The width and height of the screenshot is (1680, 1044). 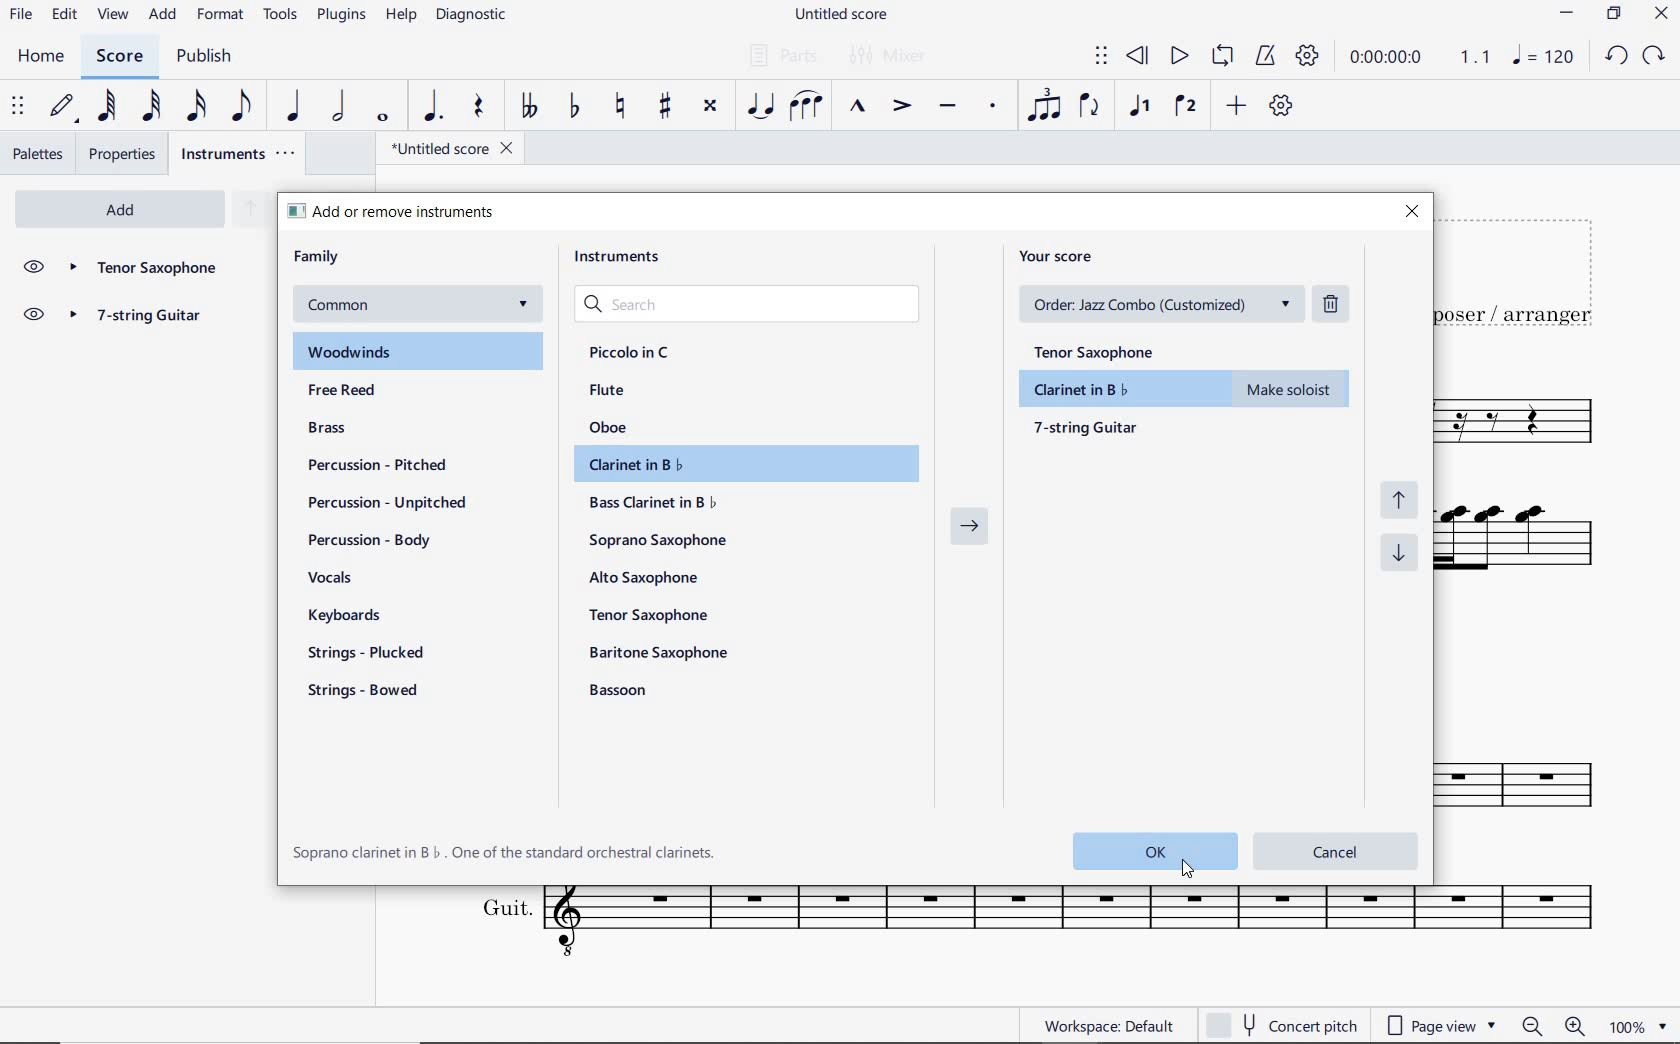 What do you see at coordinates (1220, 57) in the screenshot?
I see `LOOP PLAYBACK` at bounding box center [1220, 57].